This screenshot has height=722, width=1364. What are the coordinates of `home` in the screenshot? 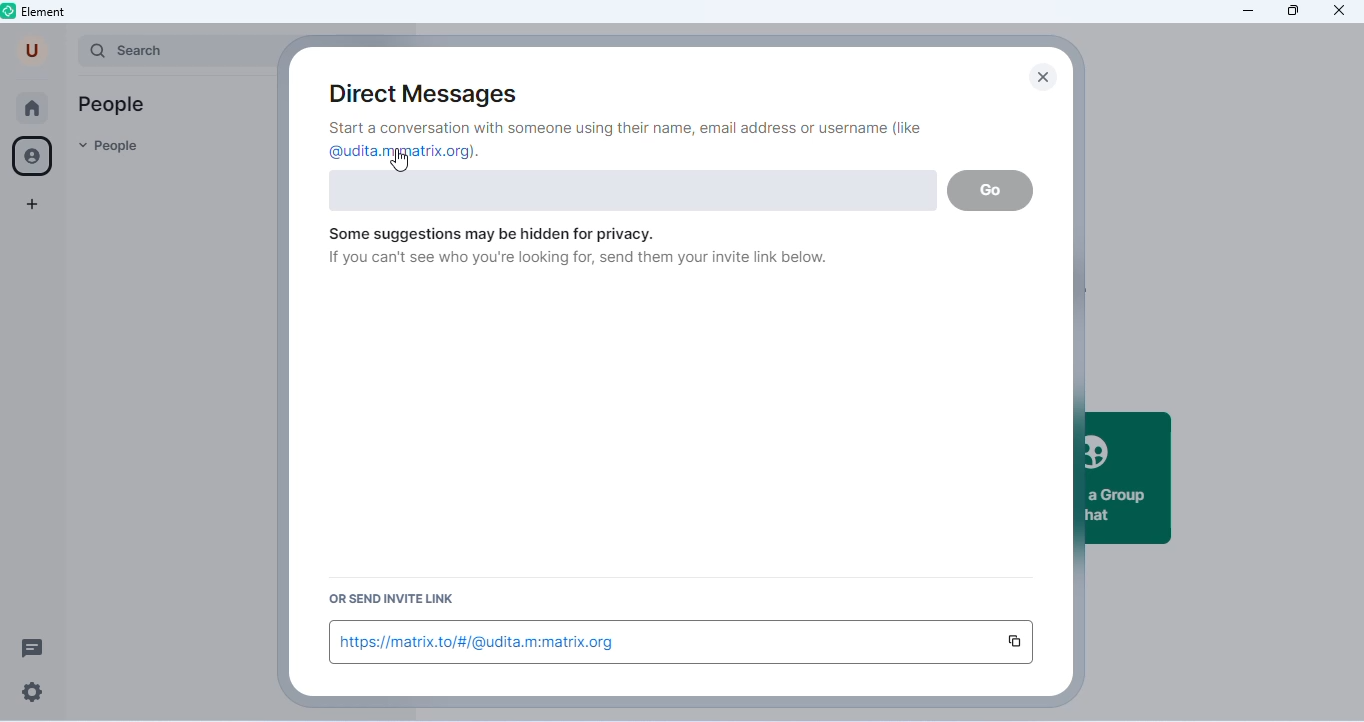 It's located at (32, 109).